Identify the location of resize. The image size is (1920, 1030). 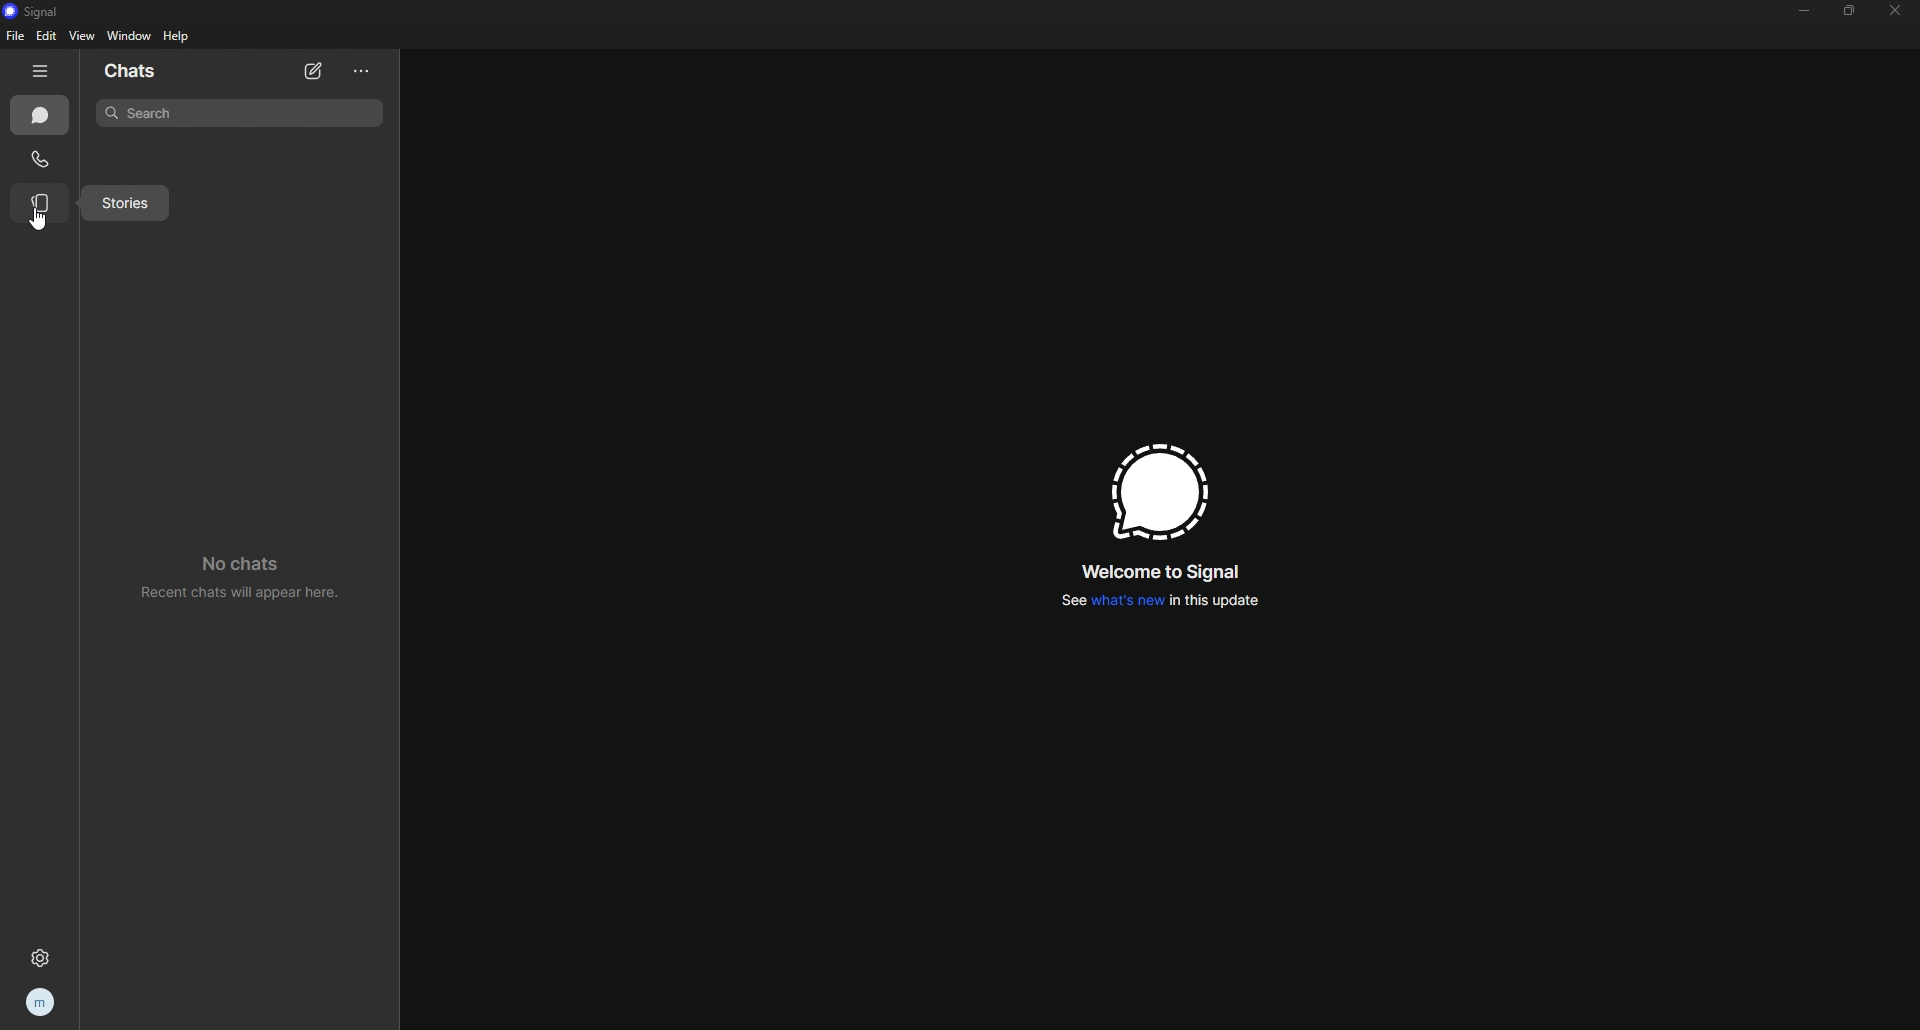
(1851, 12).